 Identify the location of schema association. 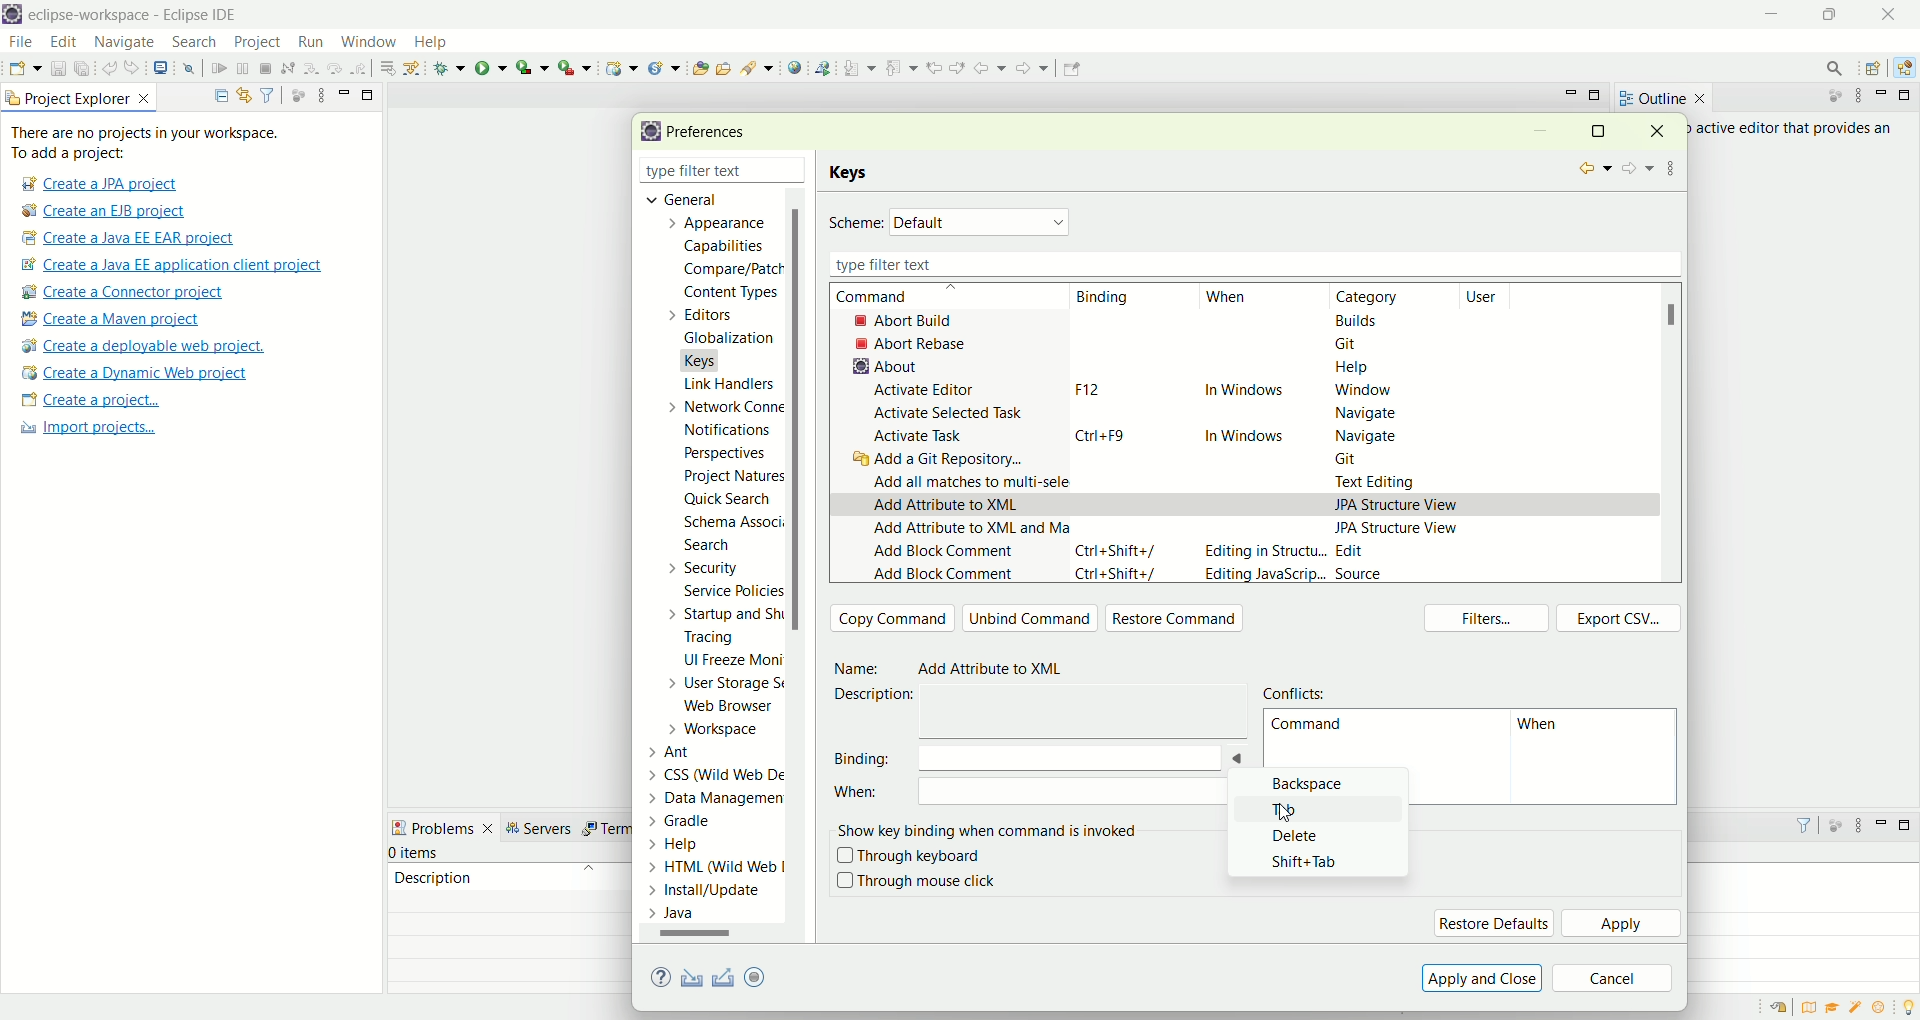
(736, 524).